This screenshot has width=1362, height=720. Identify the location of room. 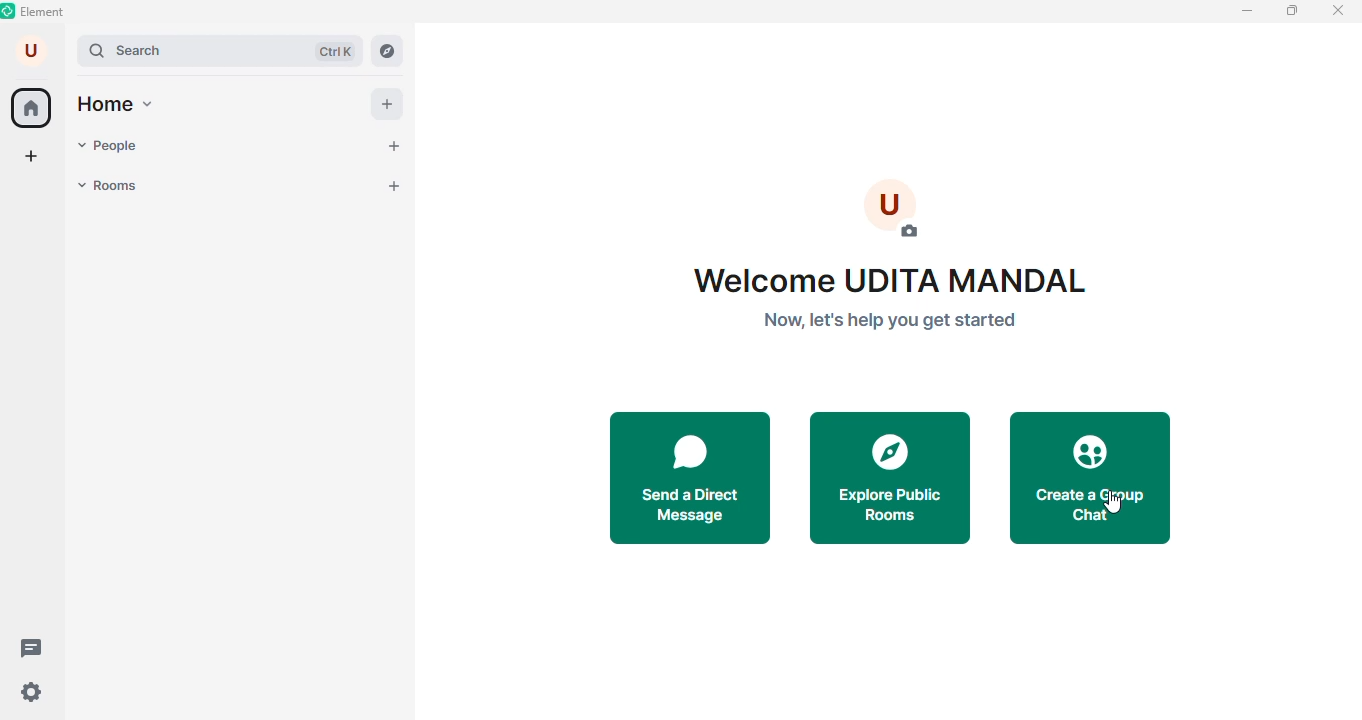
(114, 186).